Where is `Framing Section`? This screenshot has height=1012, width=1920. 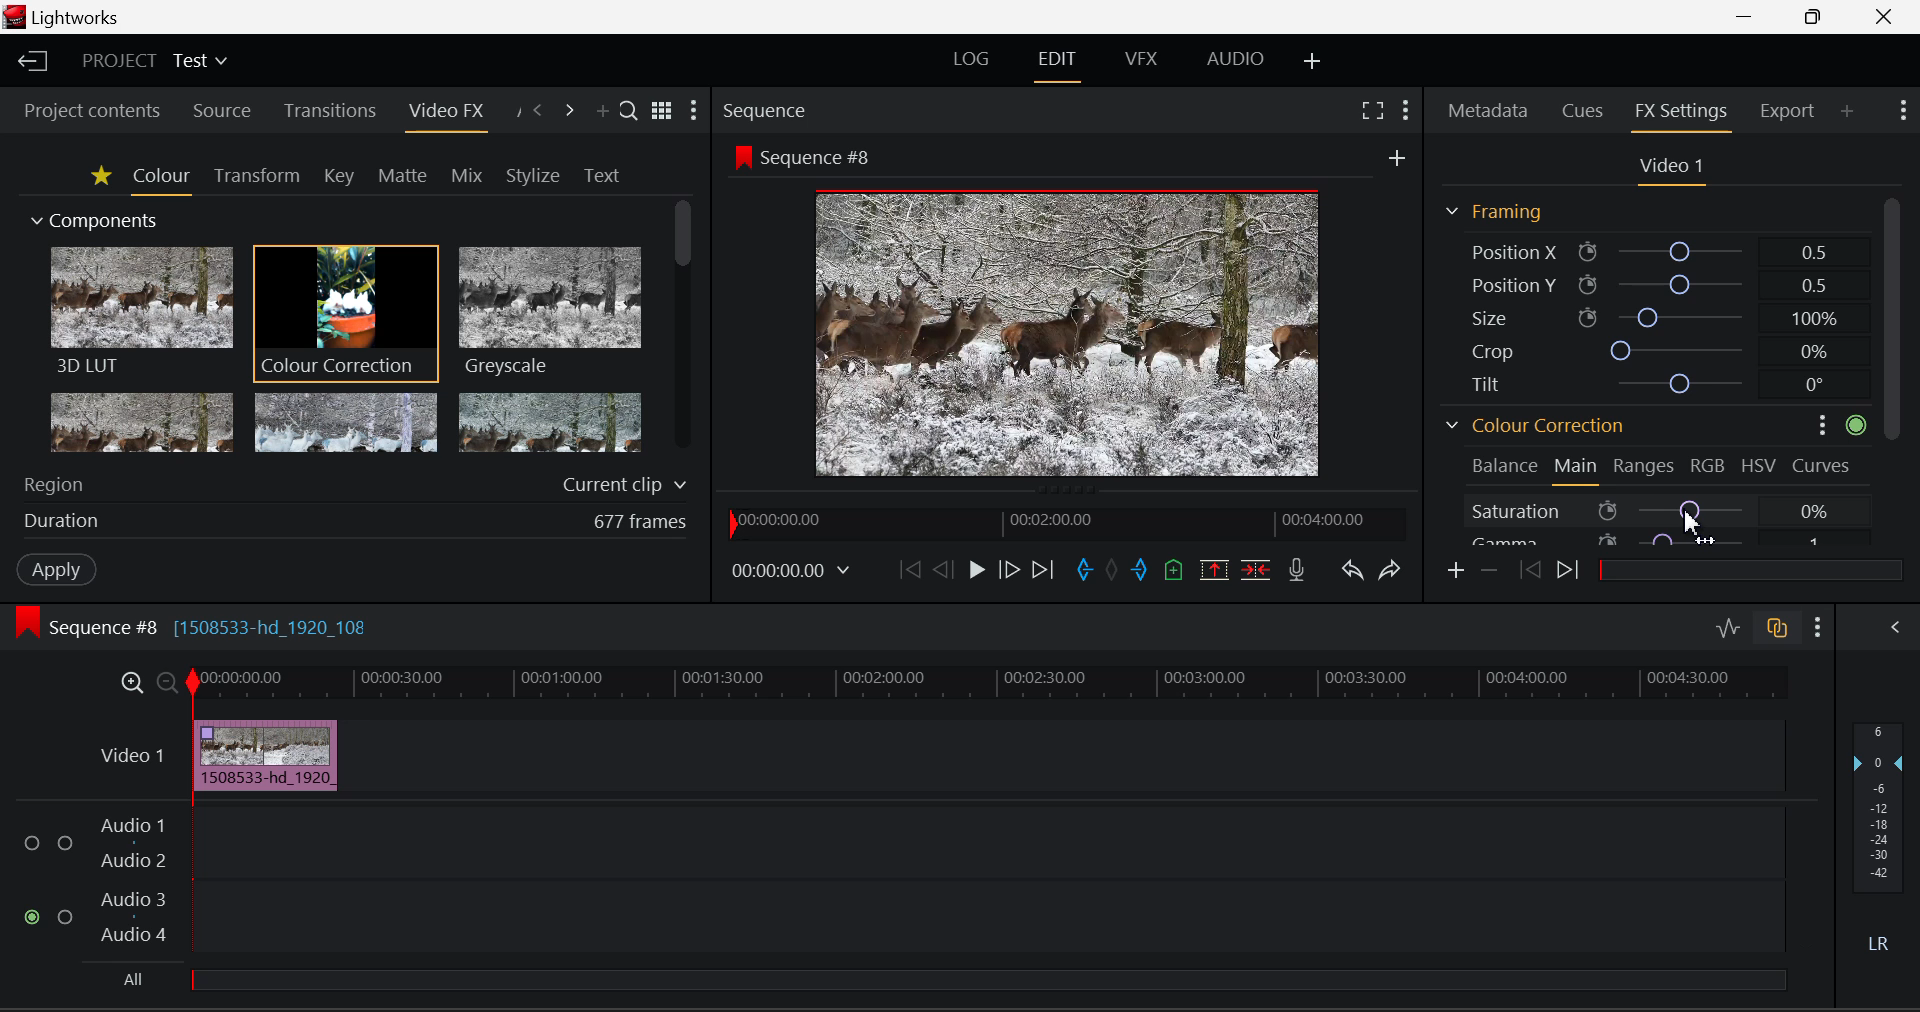 Framing Section is located at coordinates (1495, 213).